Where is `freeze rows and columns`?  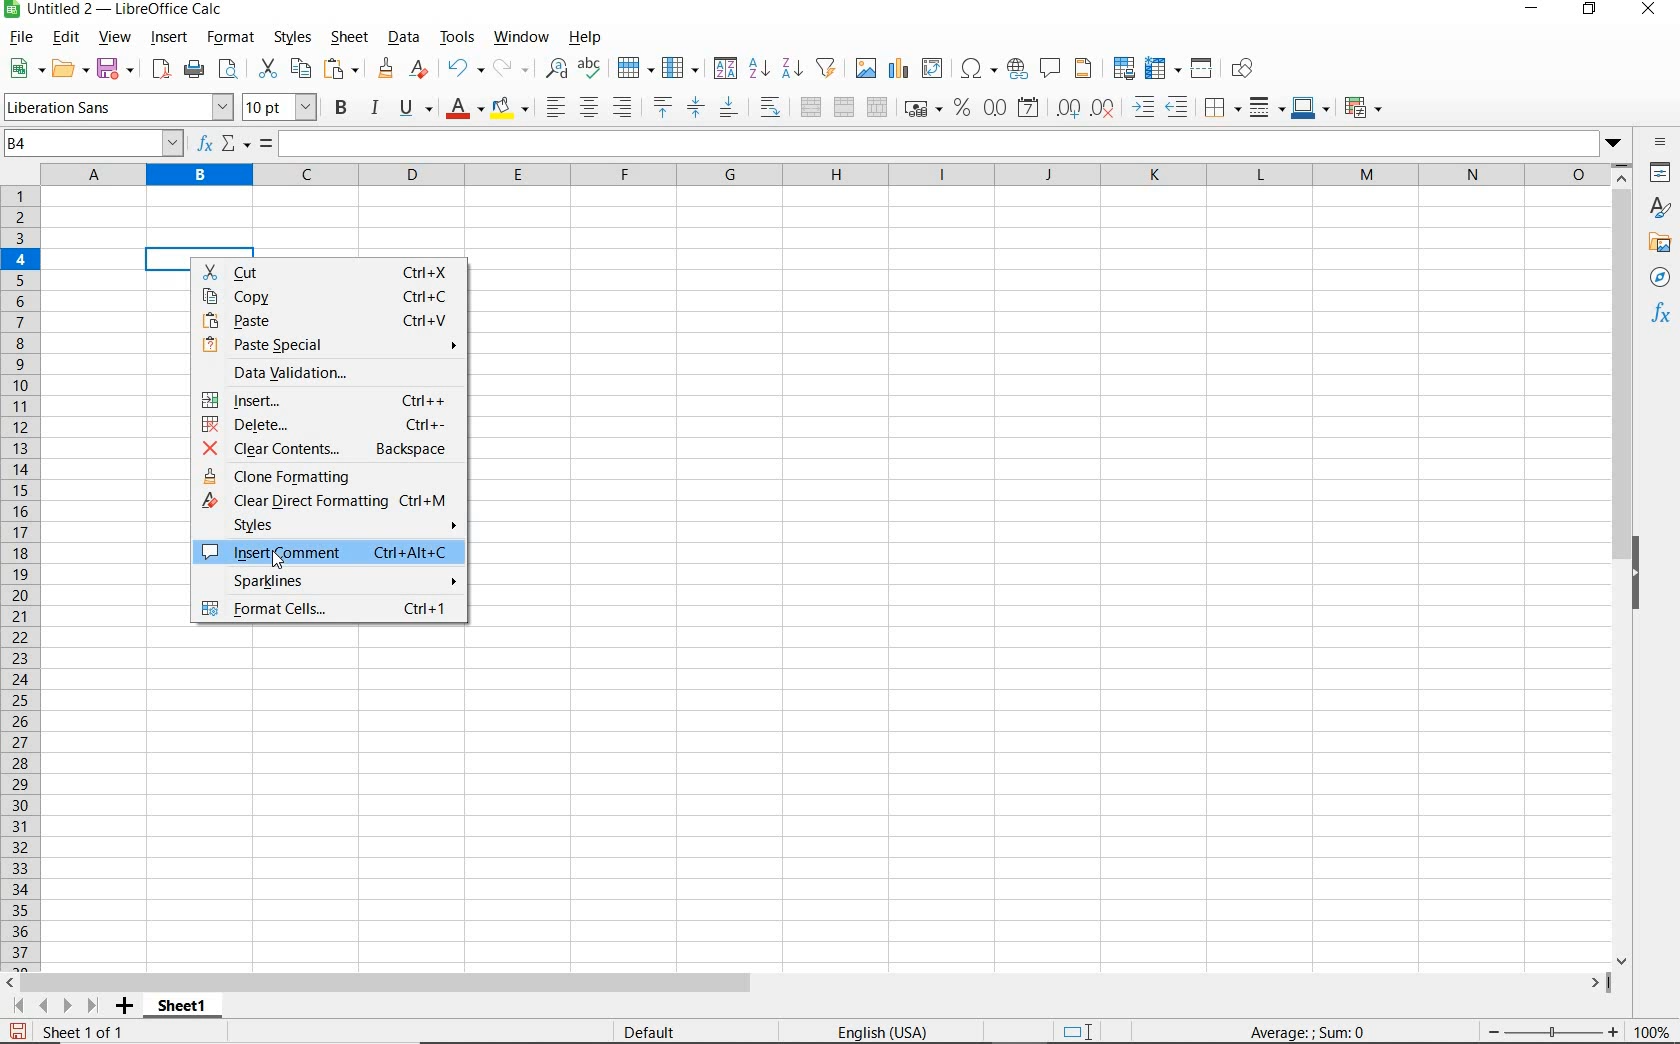 freeze rows and columns is located at coordinates (1163, 69).